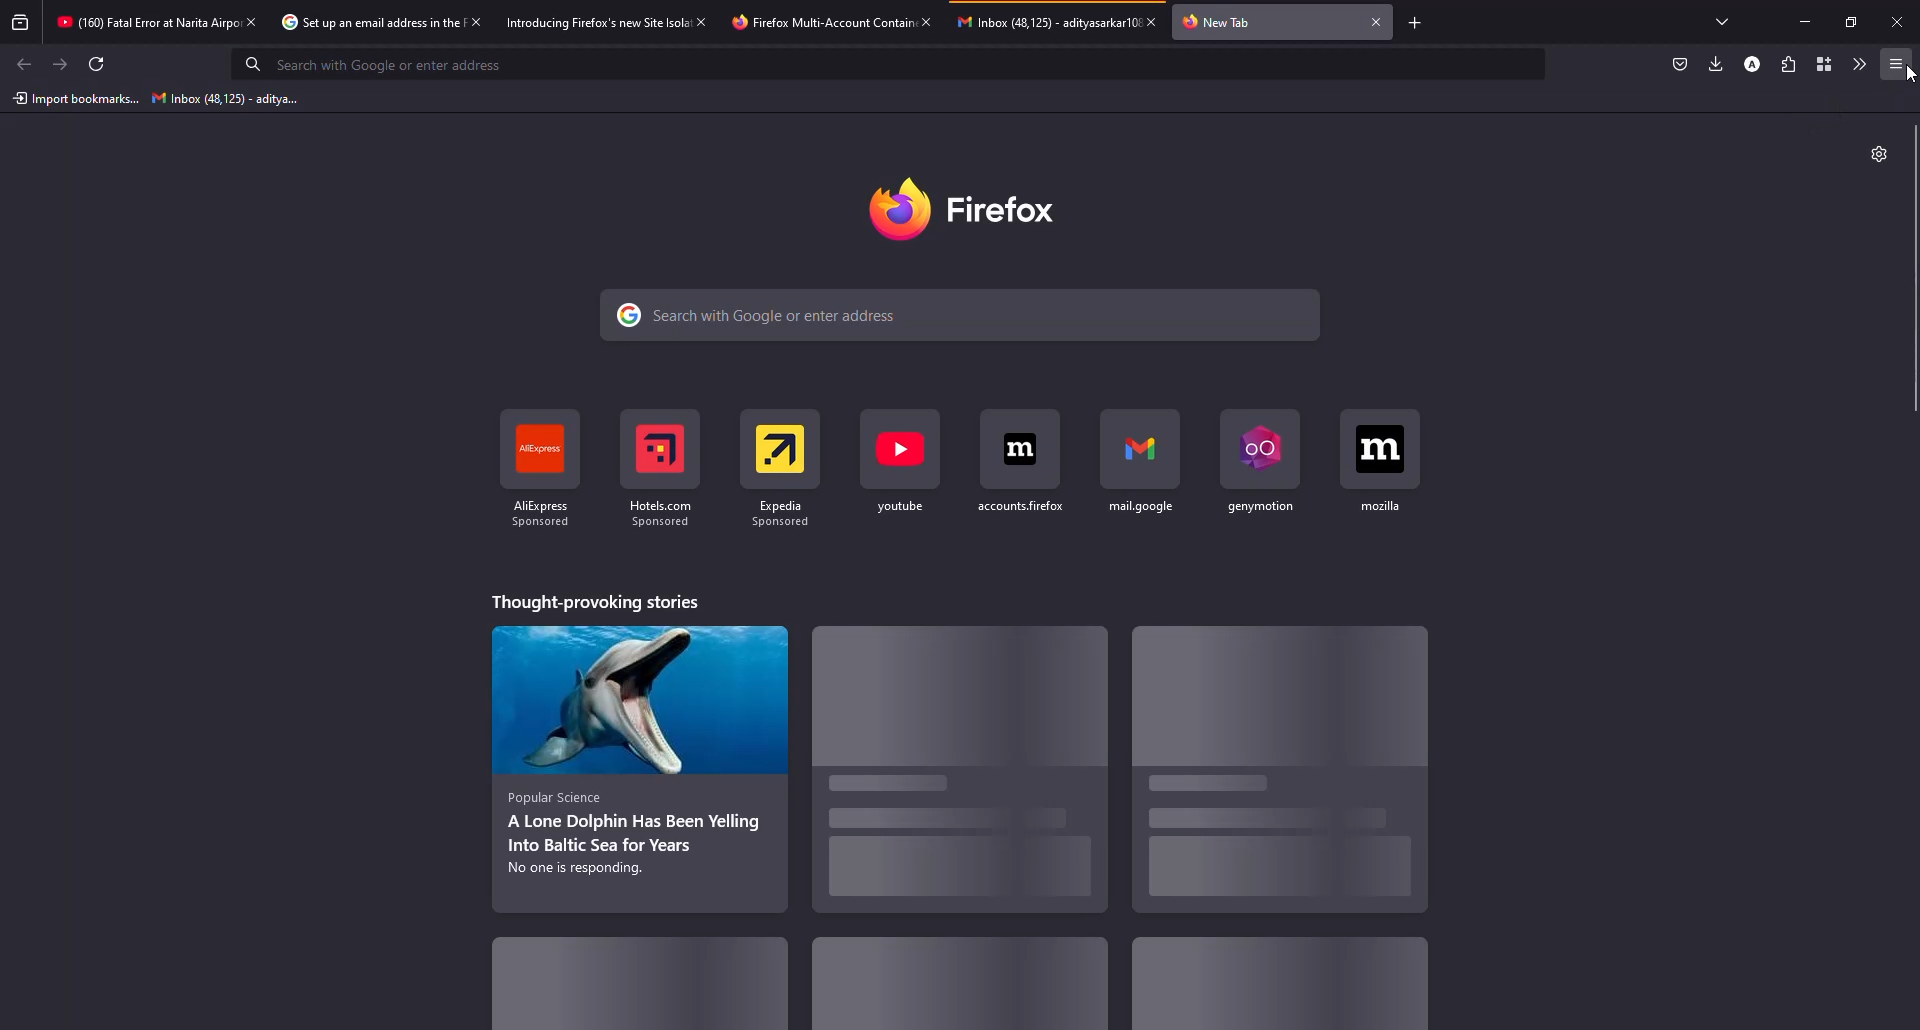 The image size is (1920, 1030). Describe the element at coordinates (1261, 764) in the screenshot. I see `stories` at that location.